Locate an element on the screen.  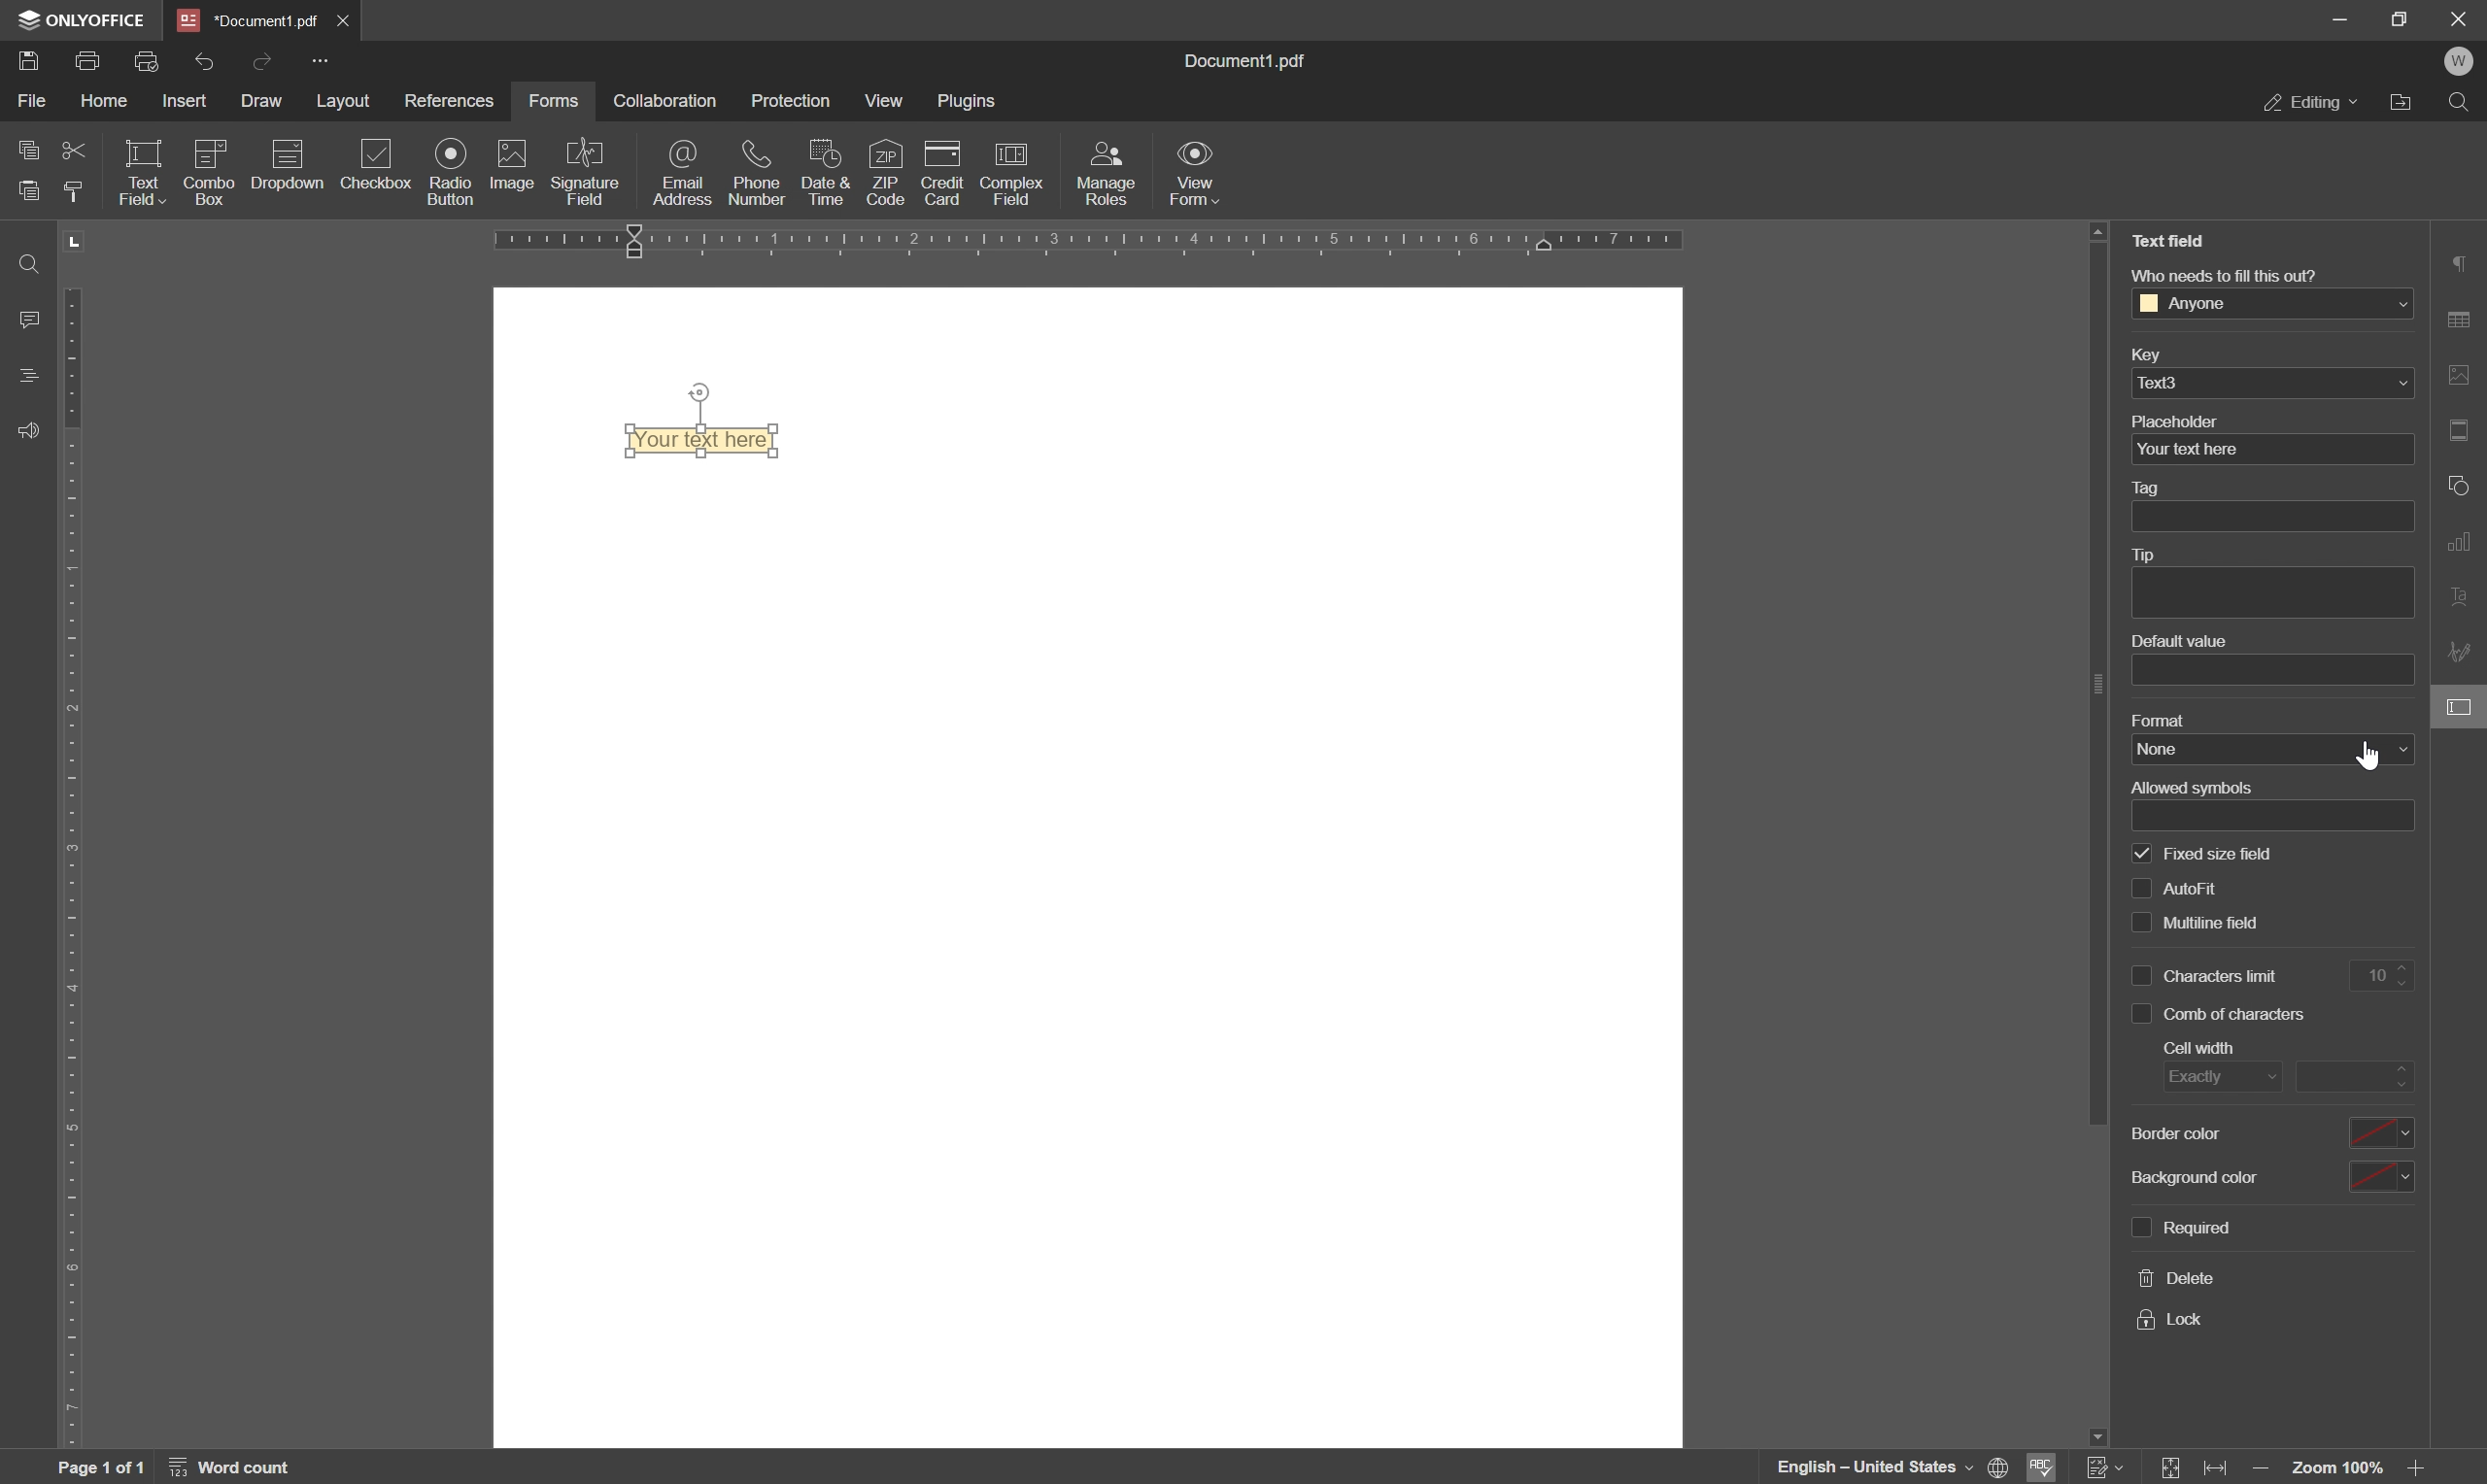
protection is located at coordinates (793, 98).